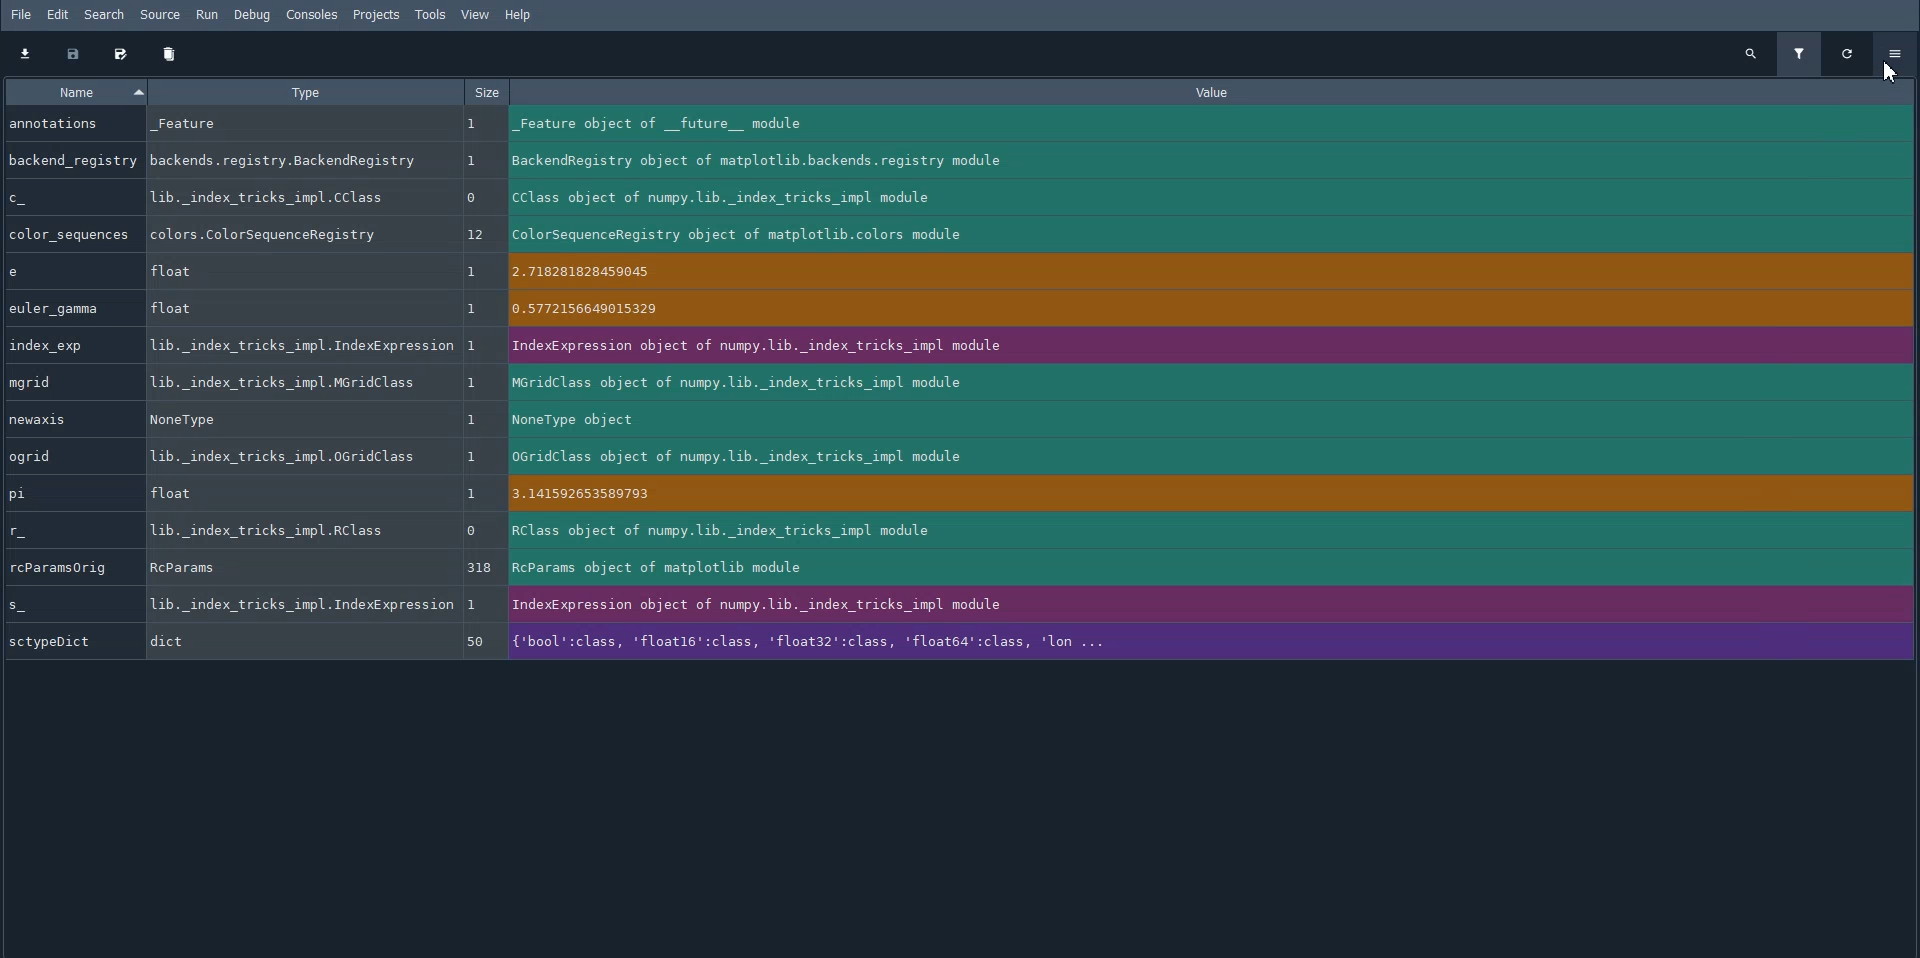 The height and width of the screenshot is (958, 1920). I want to click on Options, so click(1897, 51).